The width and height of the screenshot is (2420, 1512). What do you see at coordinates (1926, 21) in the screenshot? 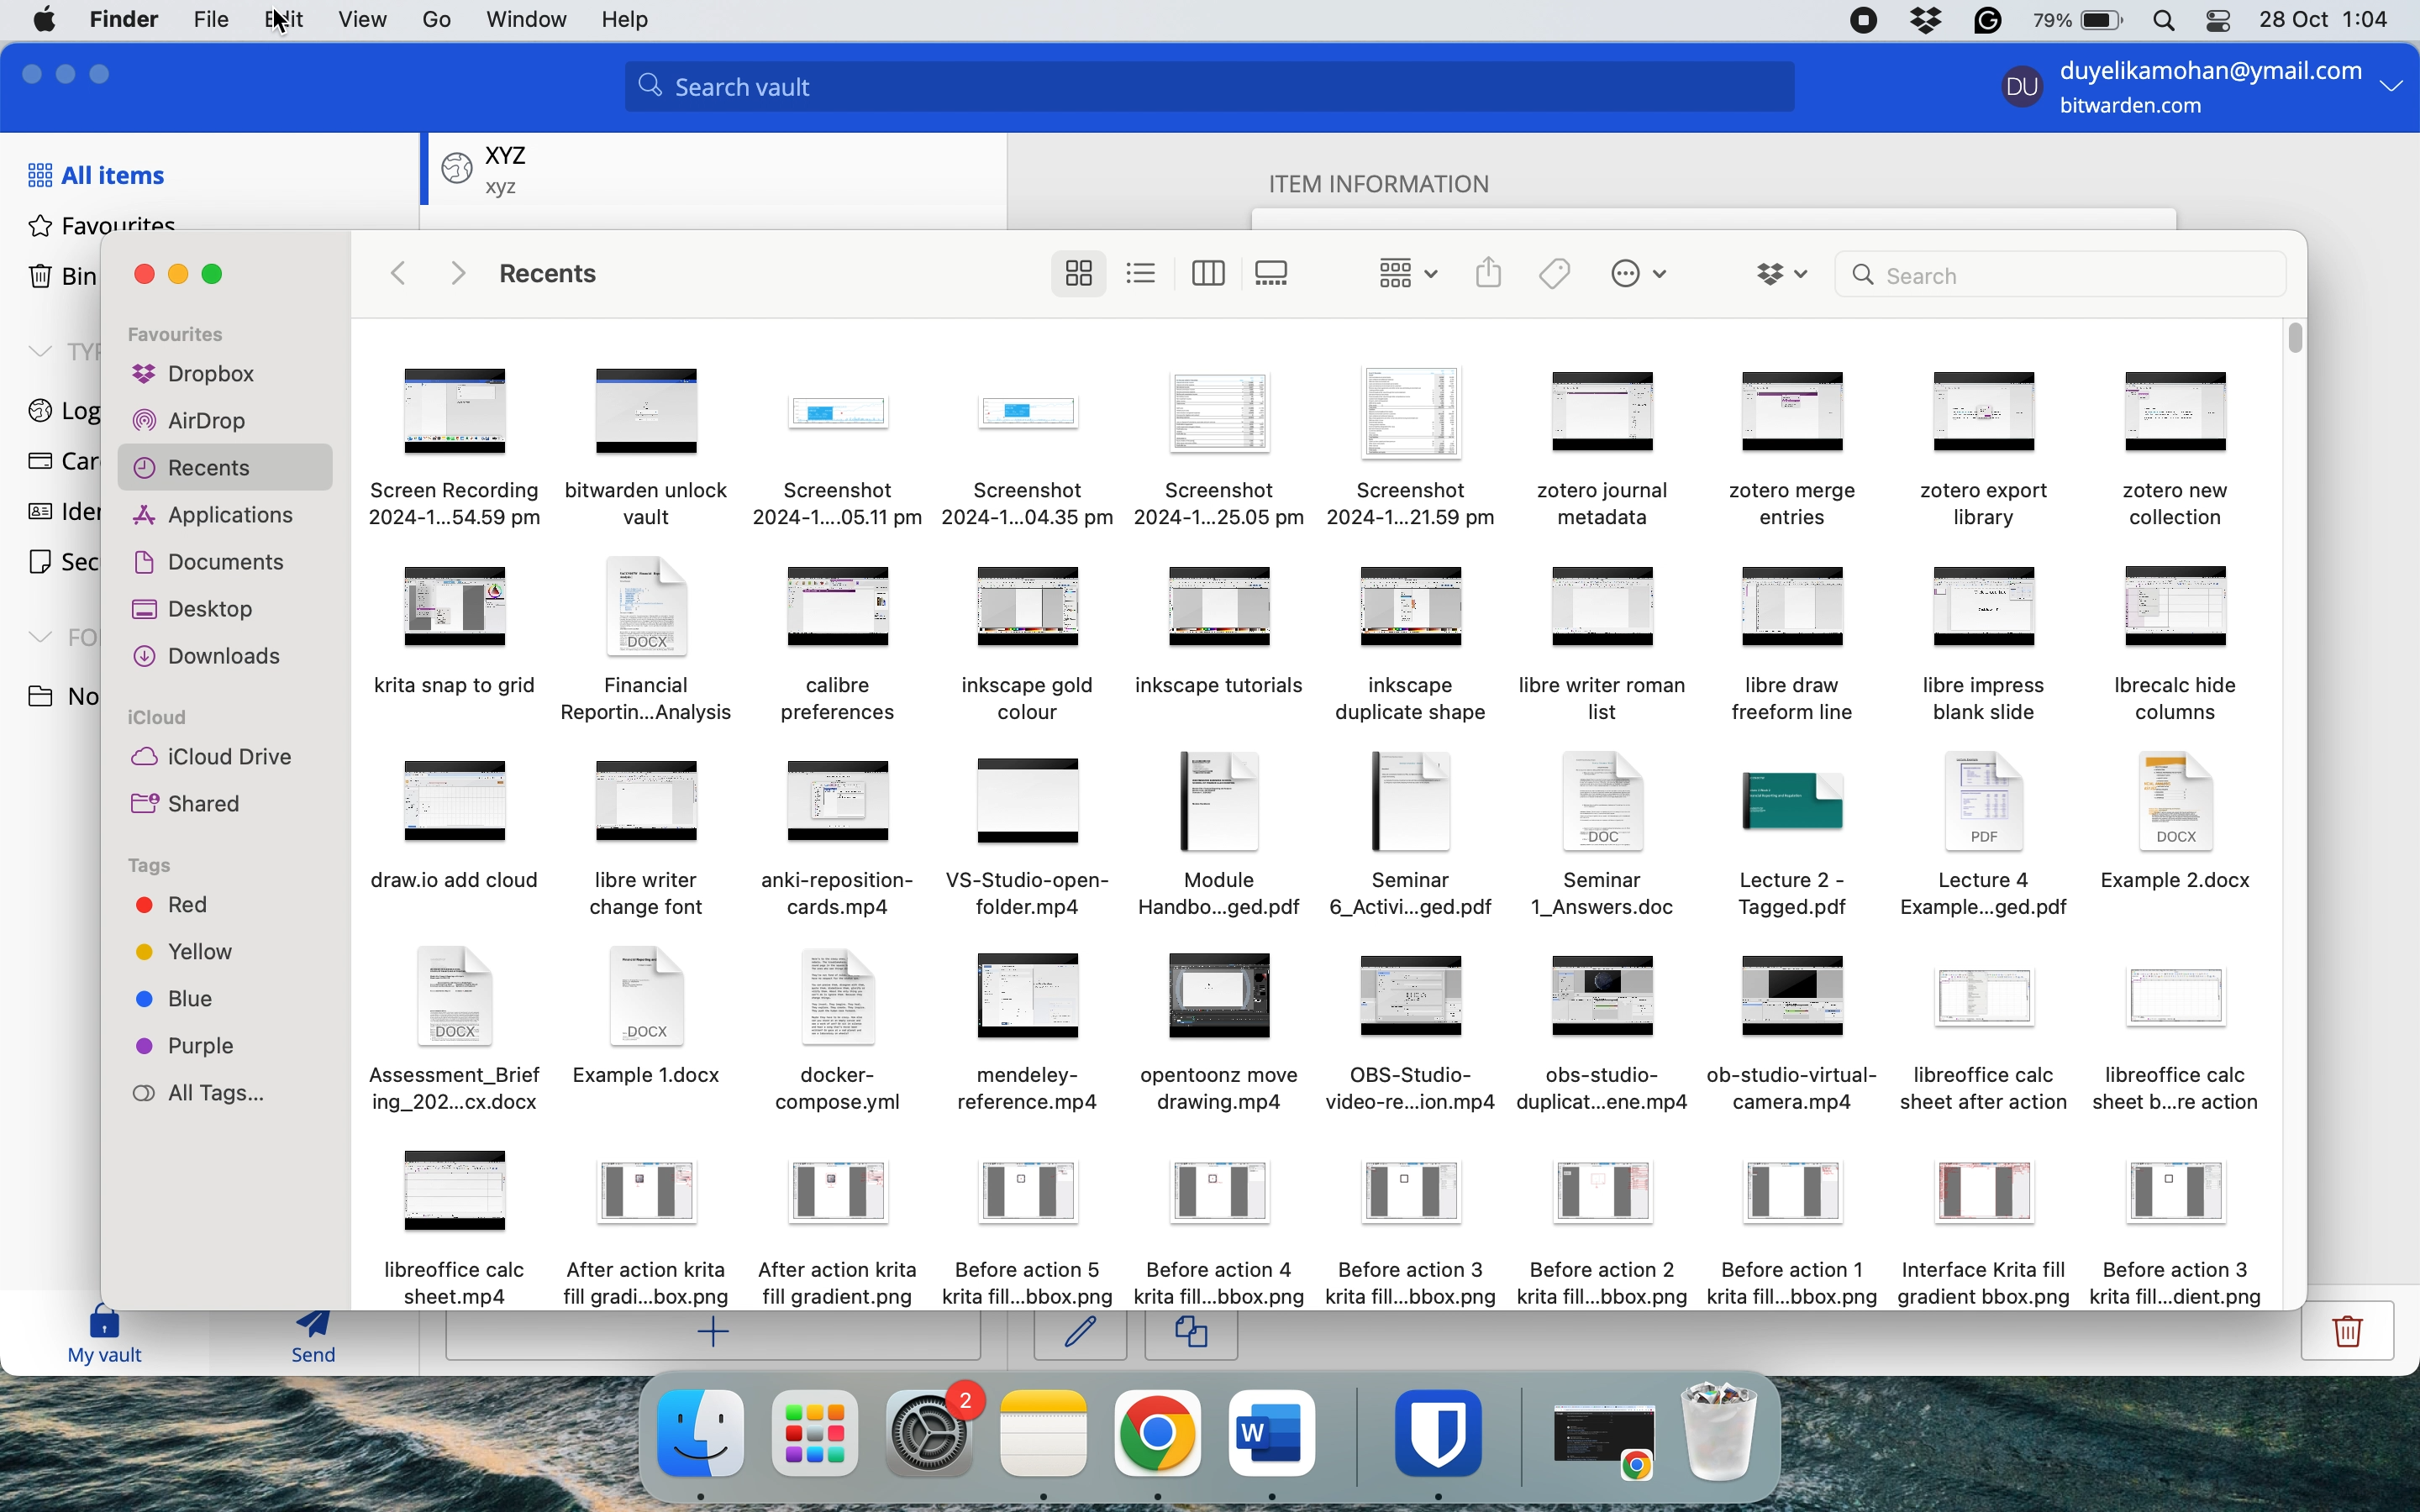
I see `dropbox` at bounding box center [1926, 21].